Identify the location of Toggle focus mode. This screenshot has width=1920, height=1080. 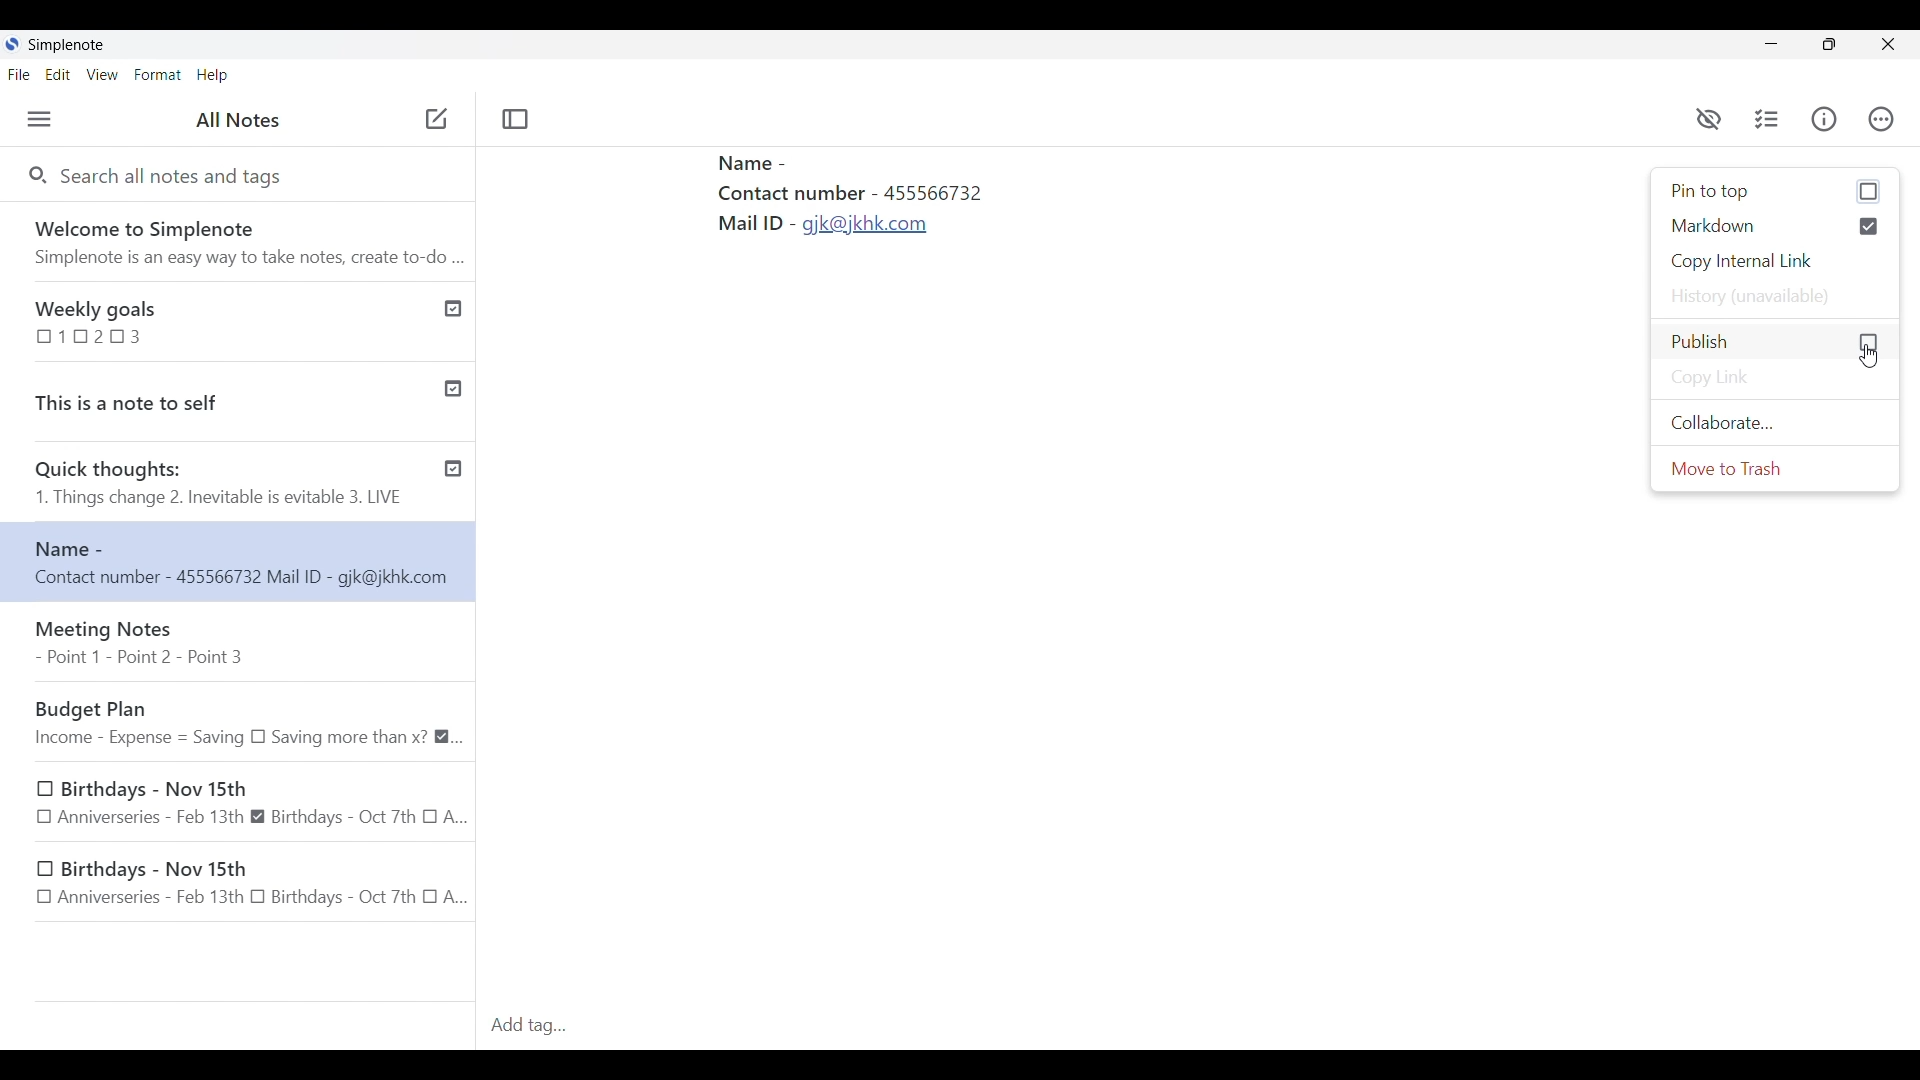
(517, 120).